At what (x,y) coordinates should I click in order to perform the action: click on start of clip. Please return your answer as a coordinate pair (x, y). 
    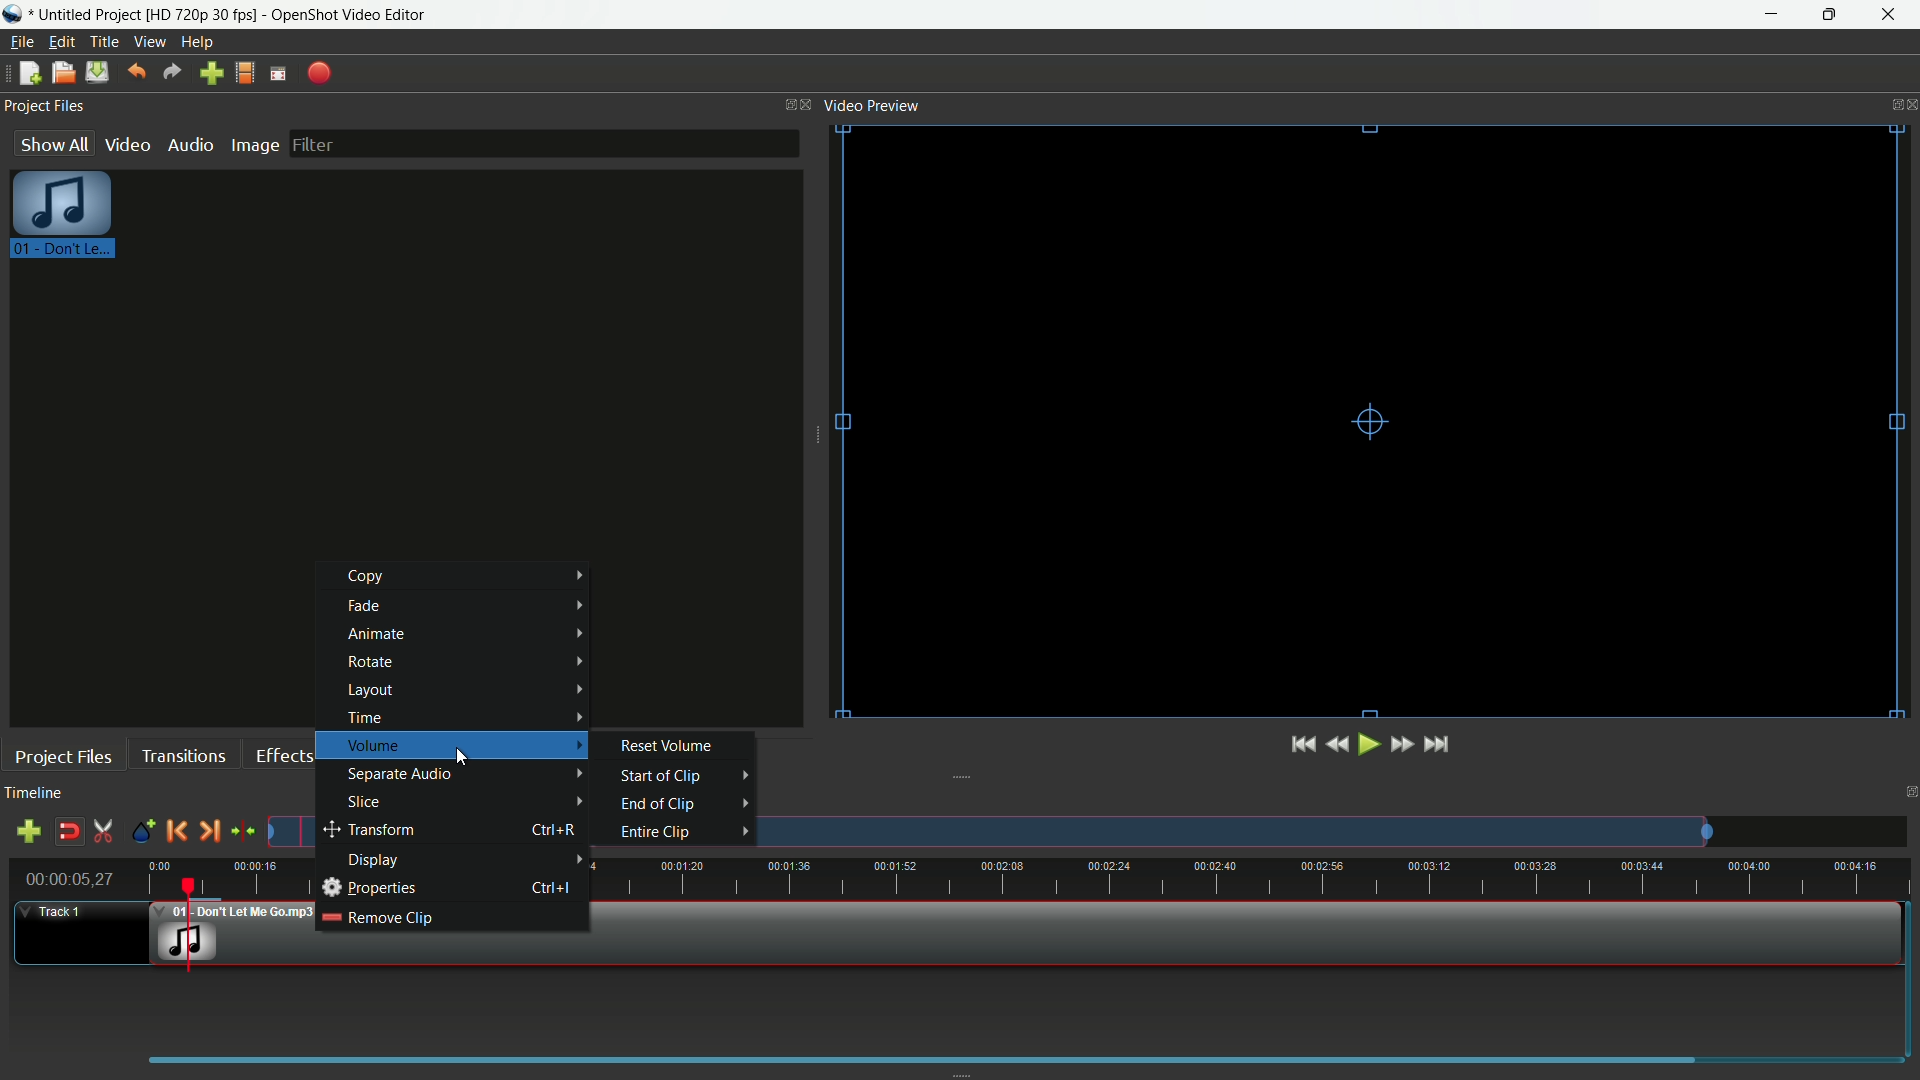
    Looking at the image, I should click on (664, 774).